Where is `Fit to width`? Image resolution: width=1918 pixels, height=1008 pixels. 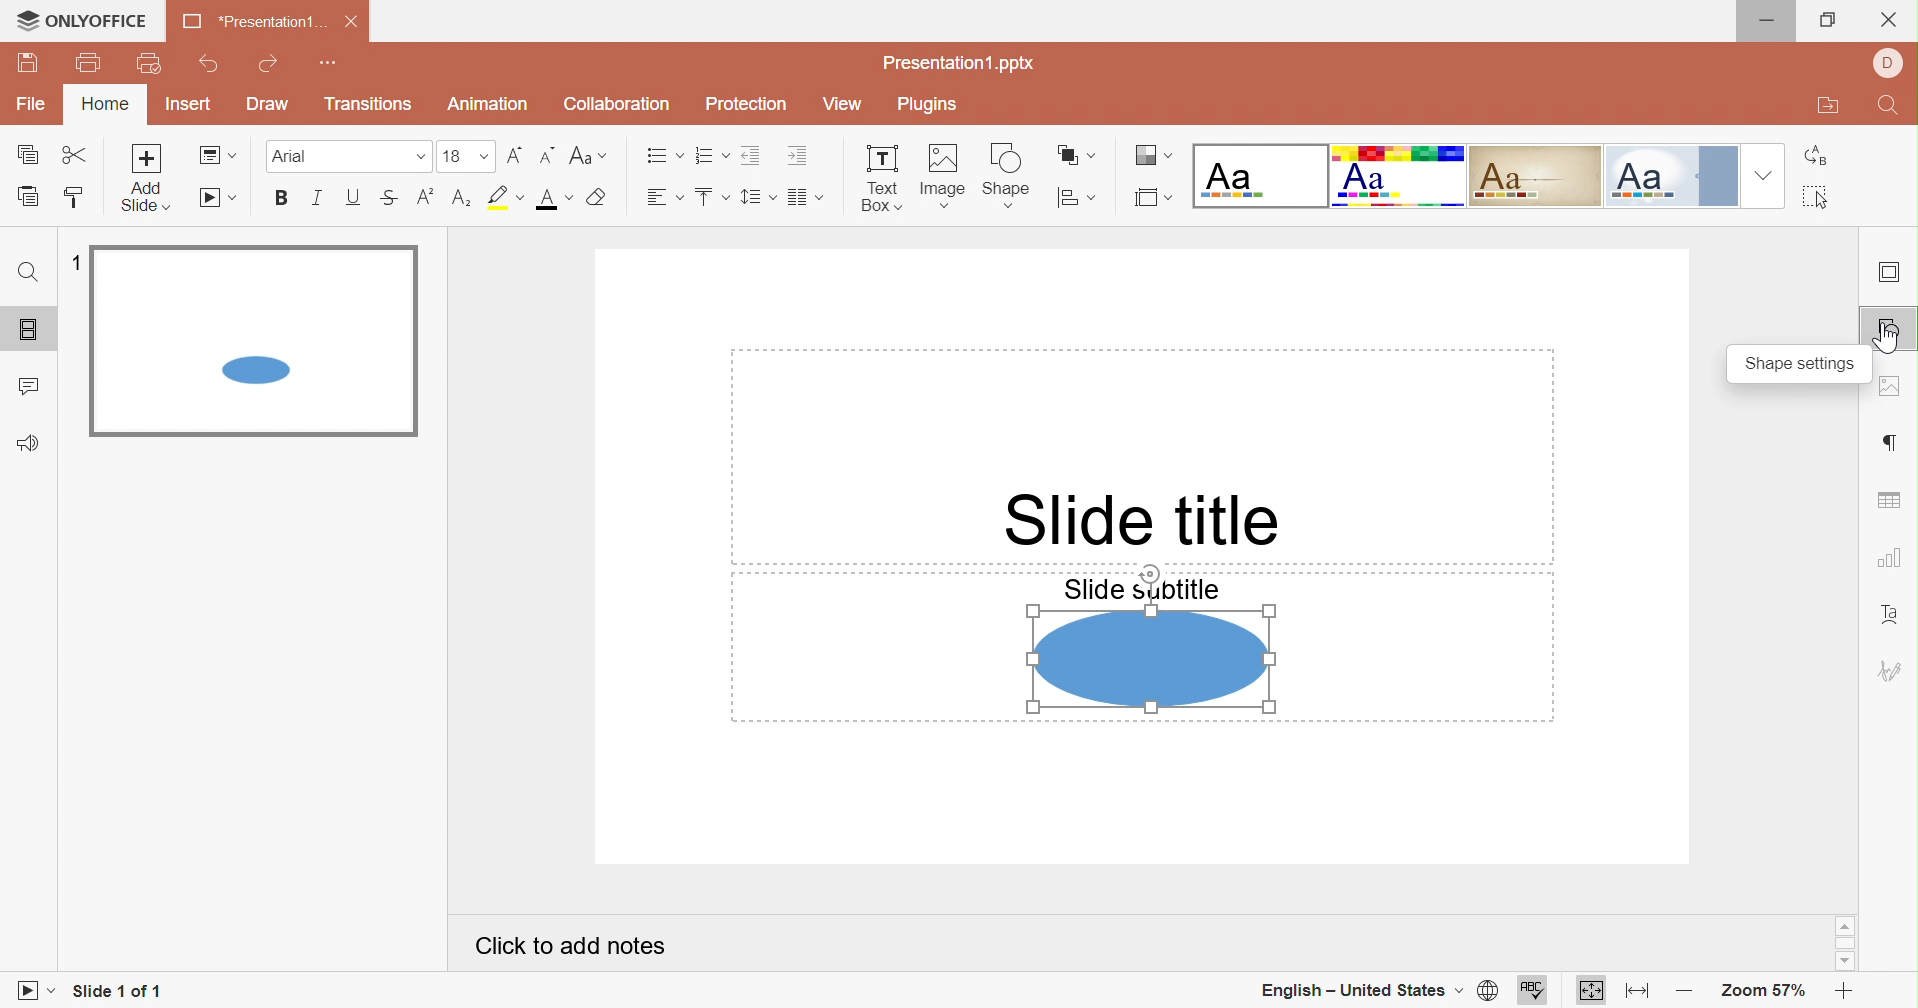
Fit to width is located at coordinates (1640, 994).